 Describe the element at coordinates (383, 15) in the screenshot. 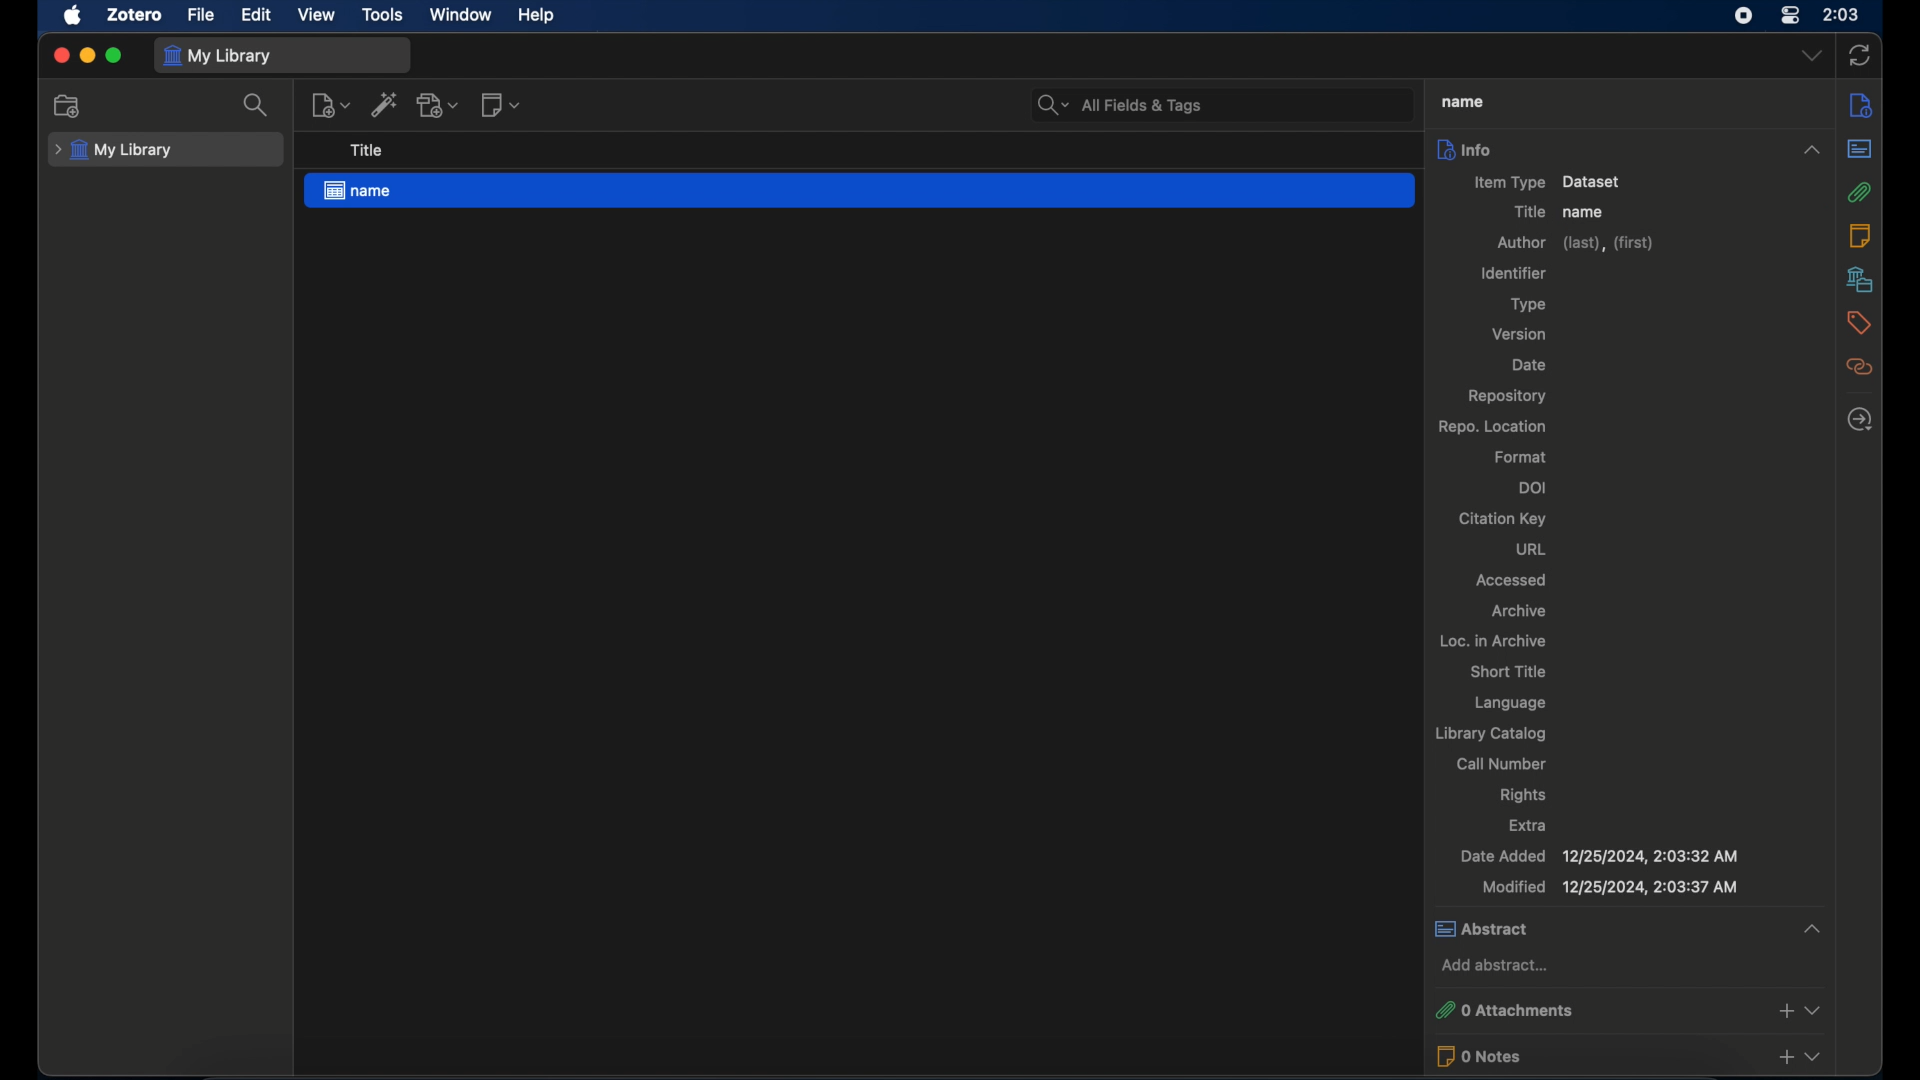

I see `tools` at that location.